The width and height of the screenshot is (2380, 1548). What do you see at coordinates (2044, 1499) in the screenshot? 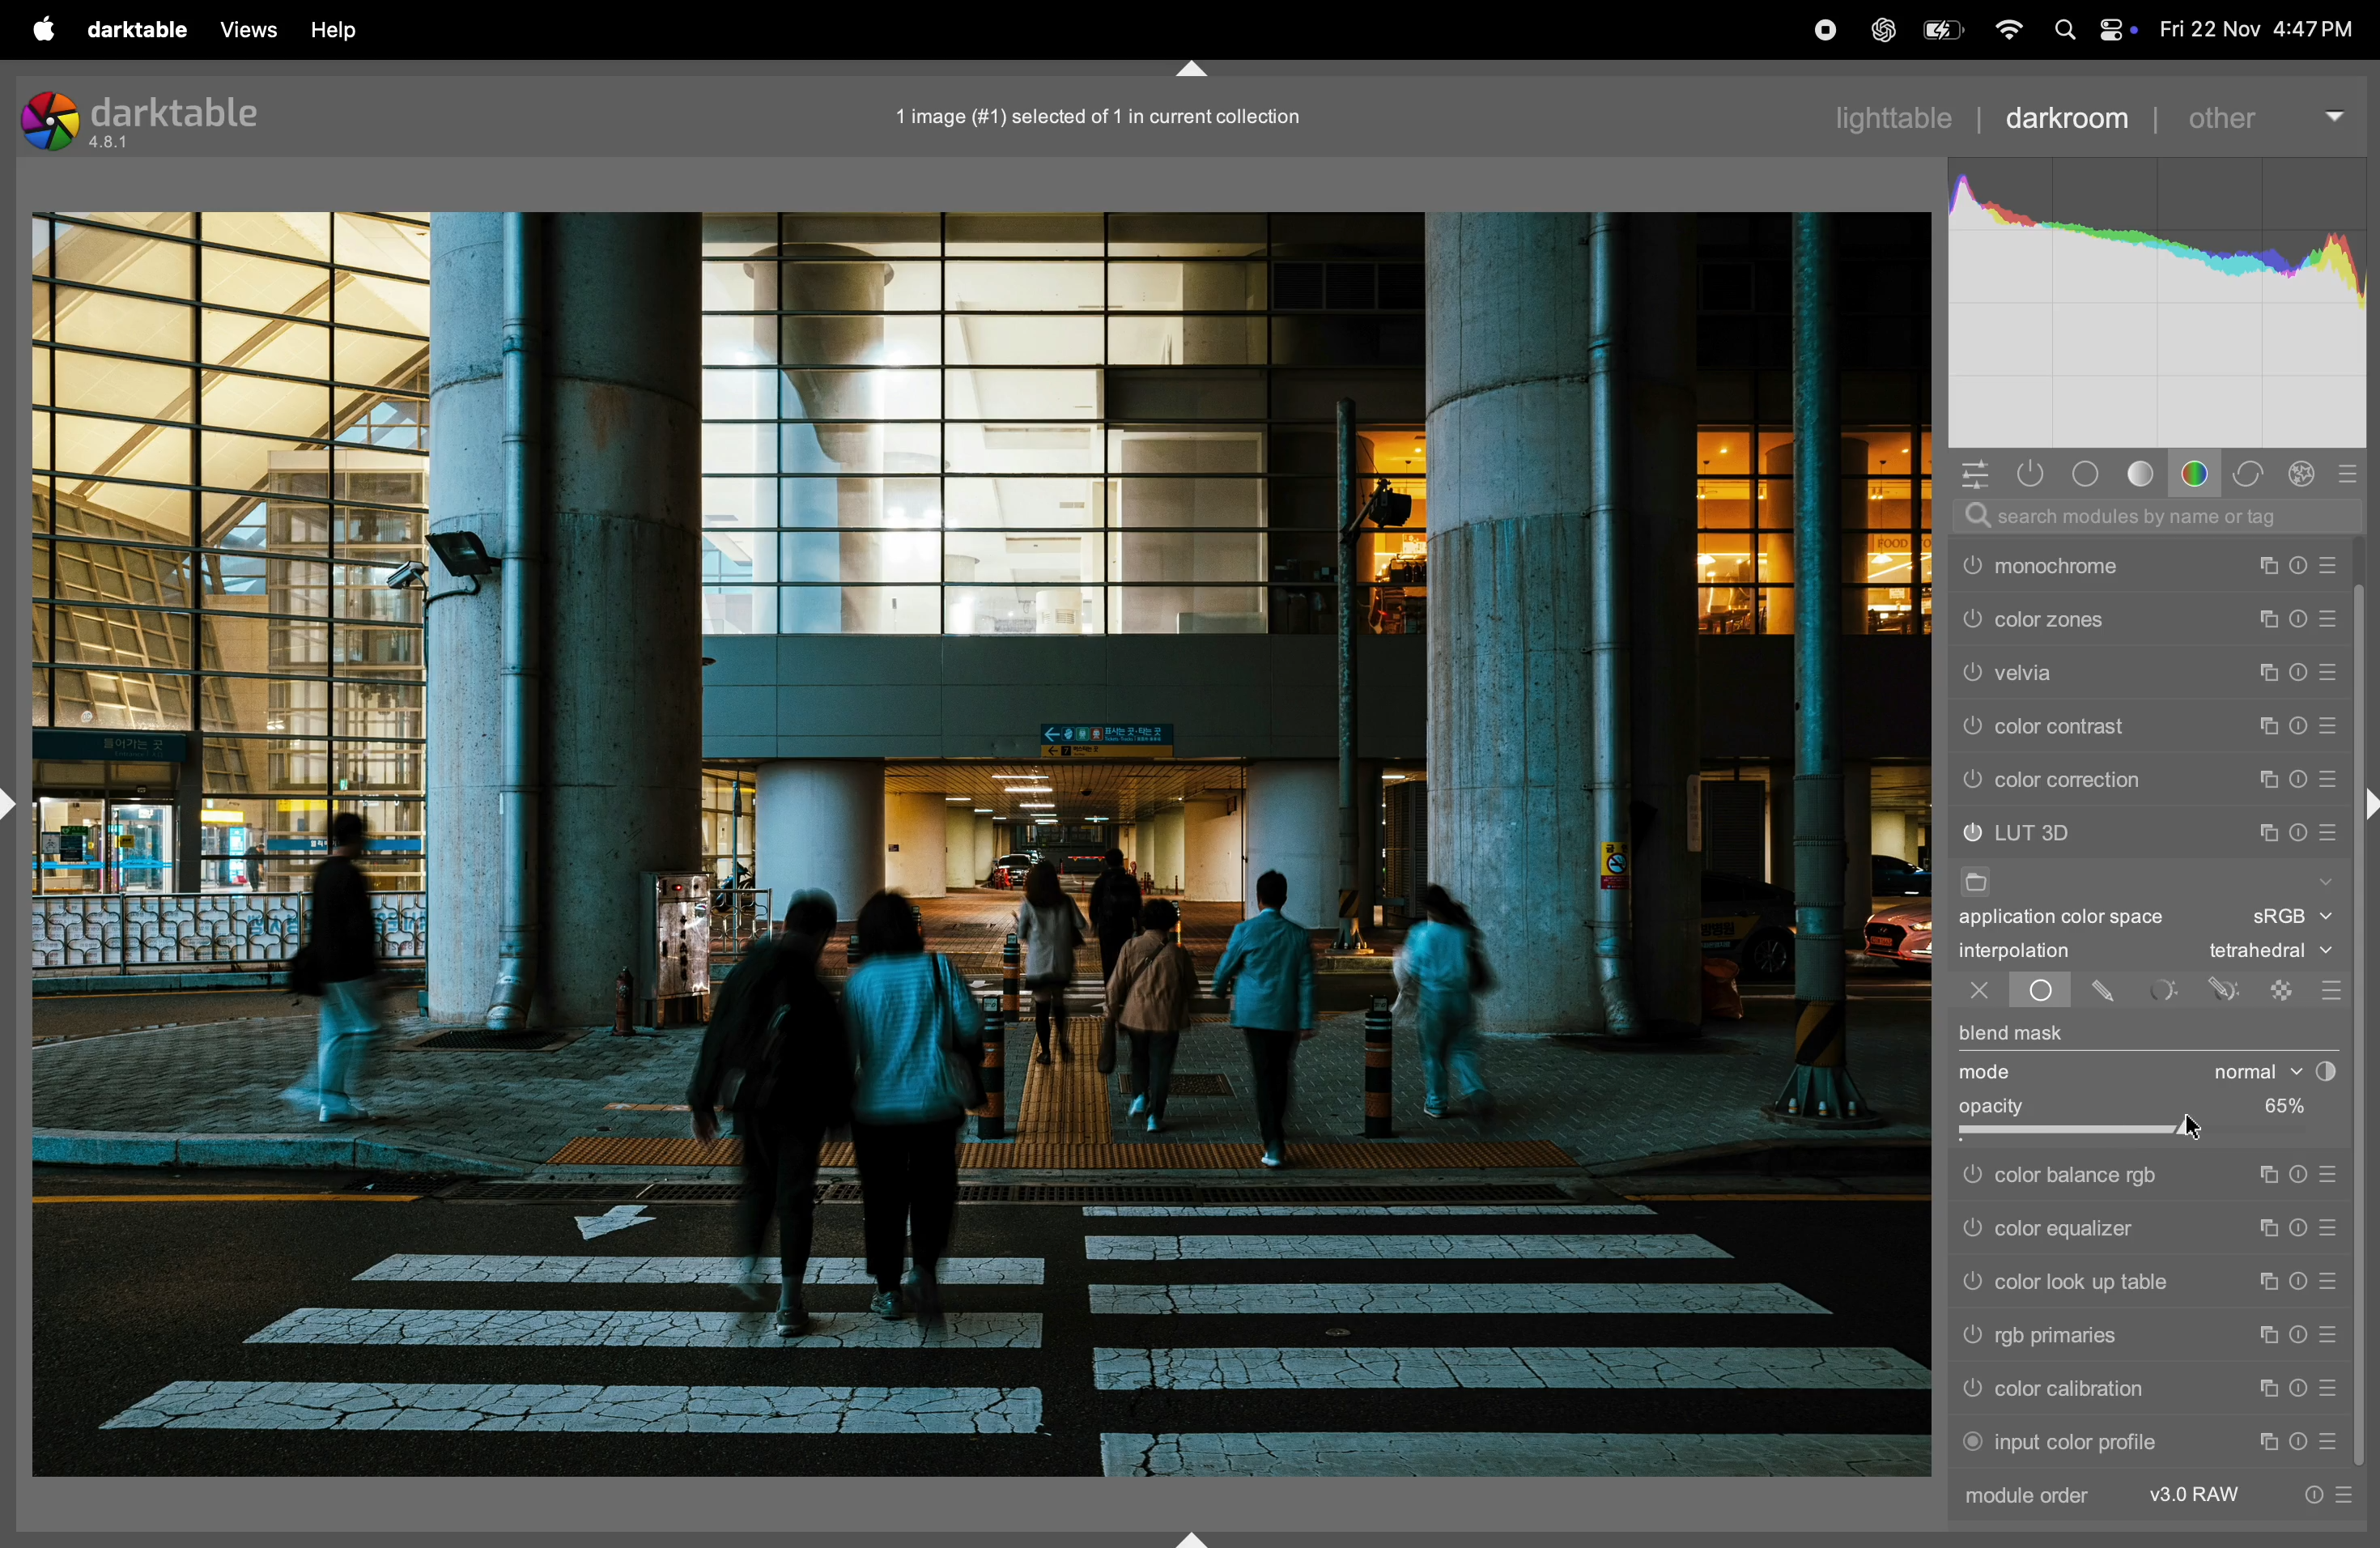
I see `module order` at bounding box center [2044, 1499].